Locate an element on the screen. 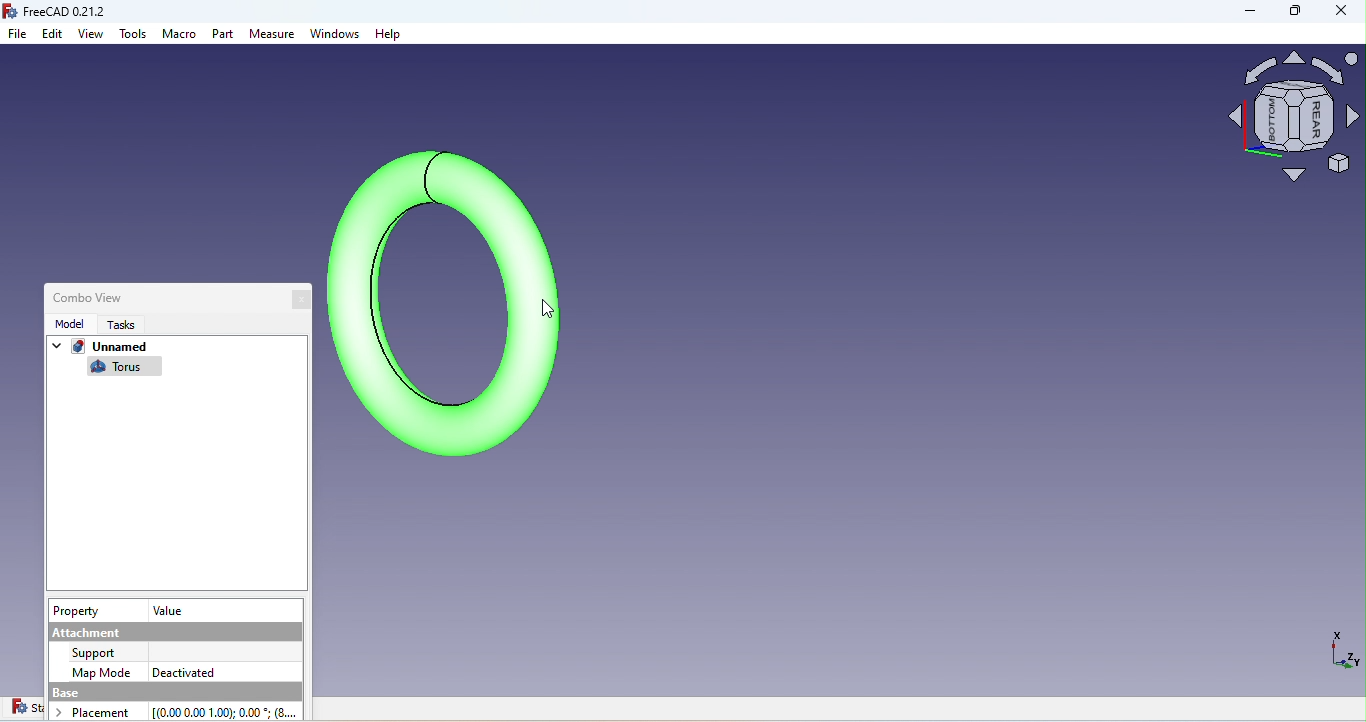 This screenshot has width=1366, height=722. Minimize is located at coordinates (1241, 14).